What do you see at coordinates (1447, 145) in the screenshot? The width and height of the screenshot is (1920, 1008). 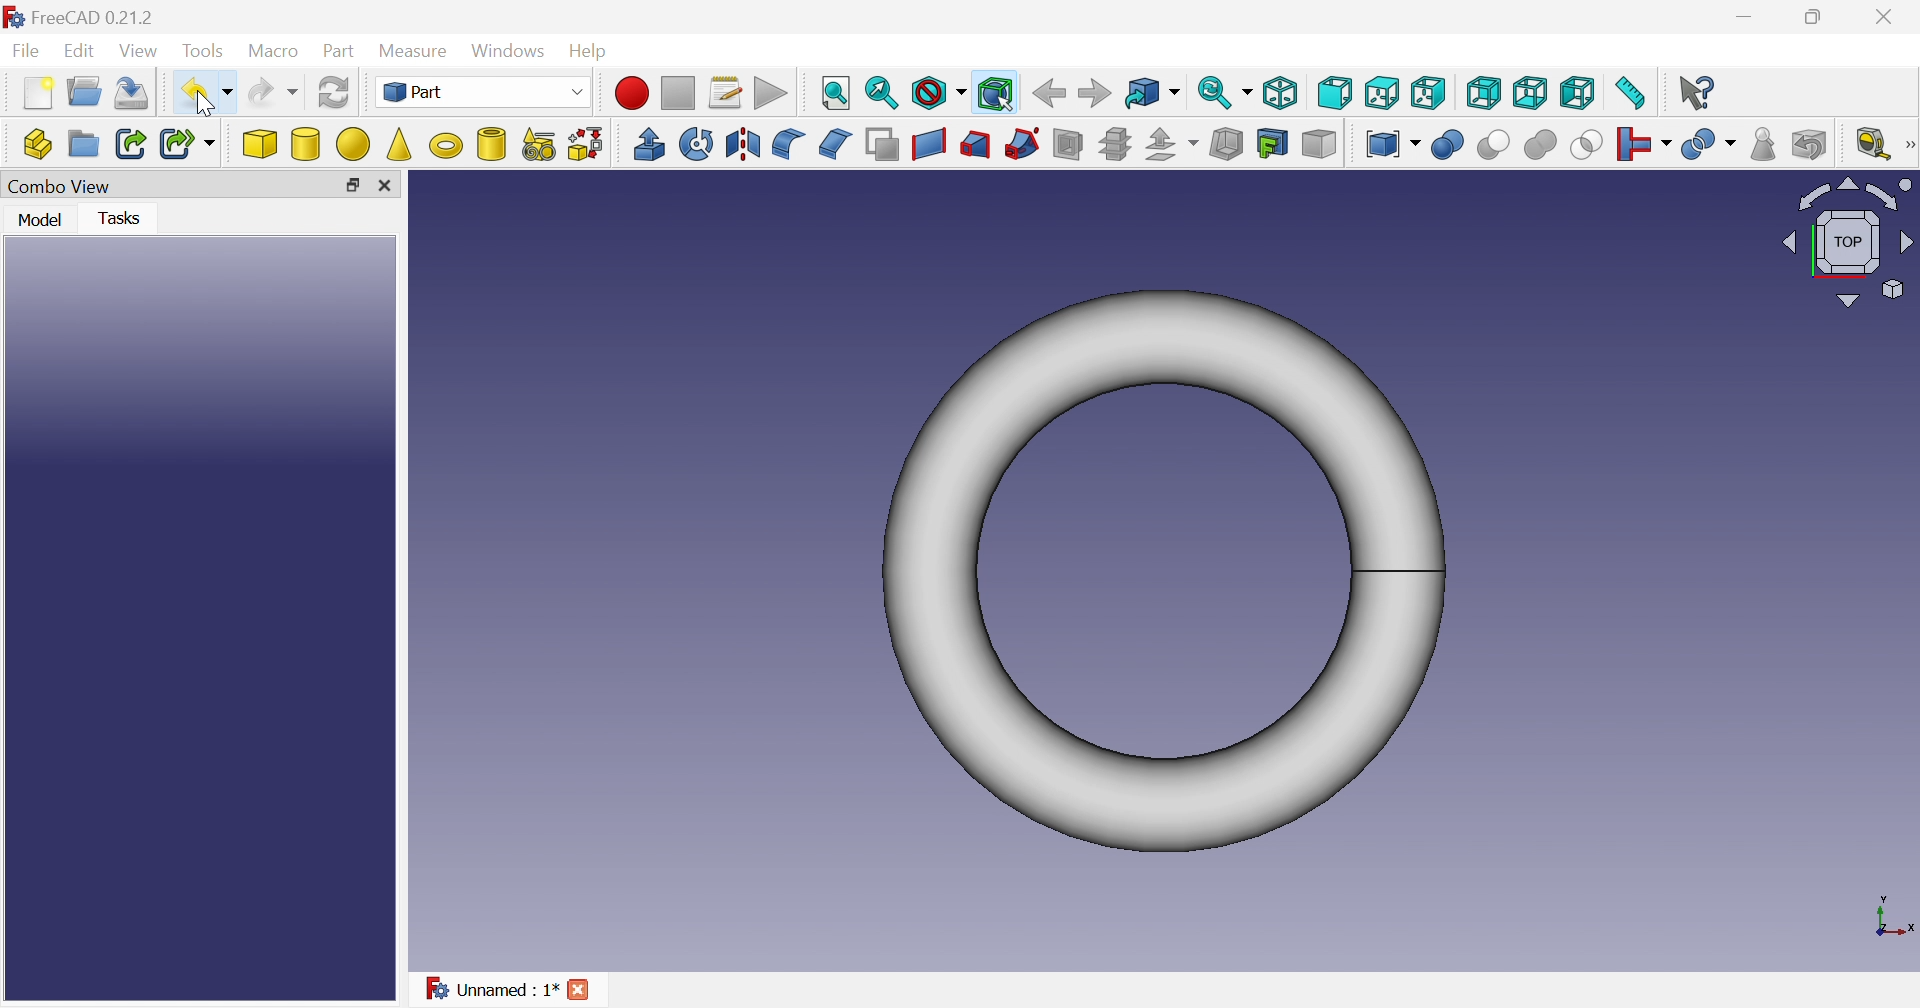 I see `Boolean...` at bounding box center [1447, 145].